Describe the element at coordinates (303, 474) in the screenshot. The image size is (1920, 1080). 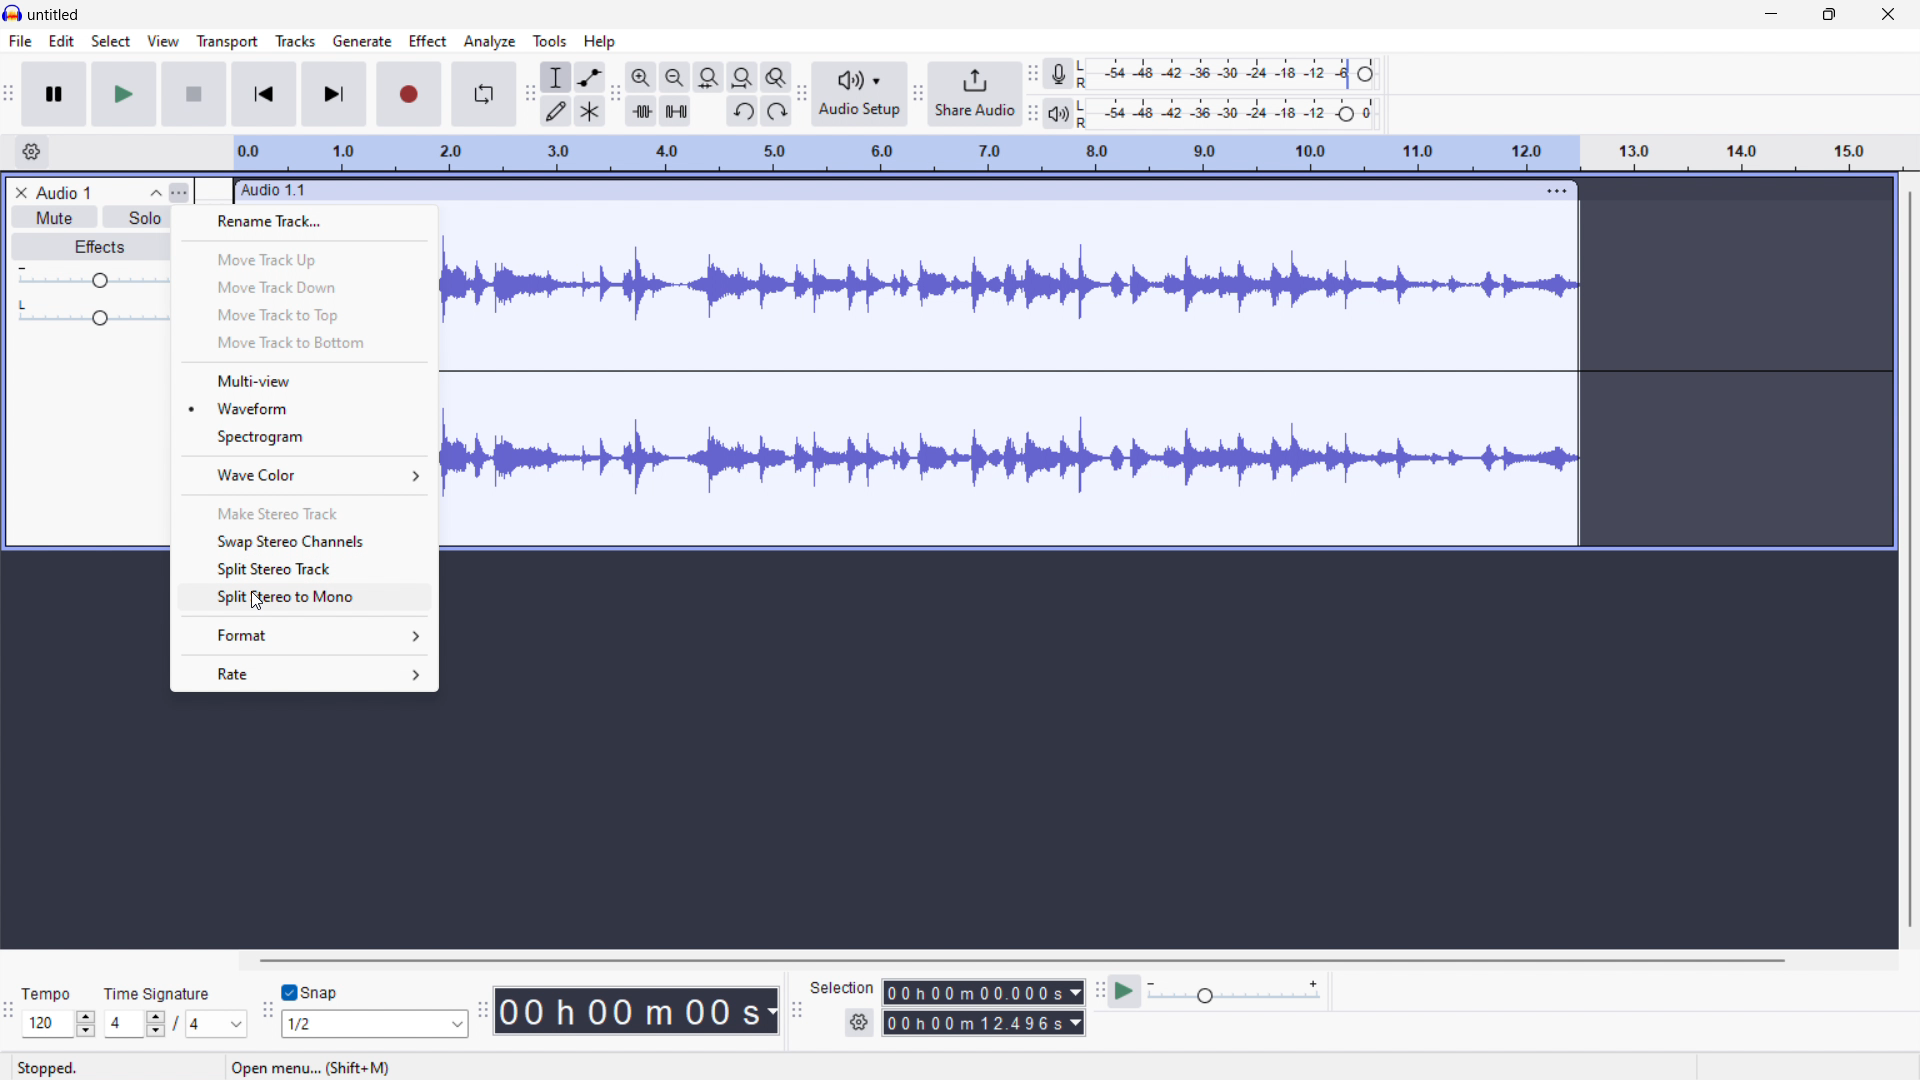
I see `wave color` at that location.